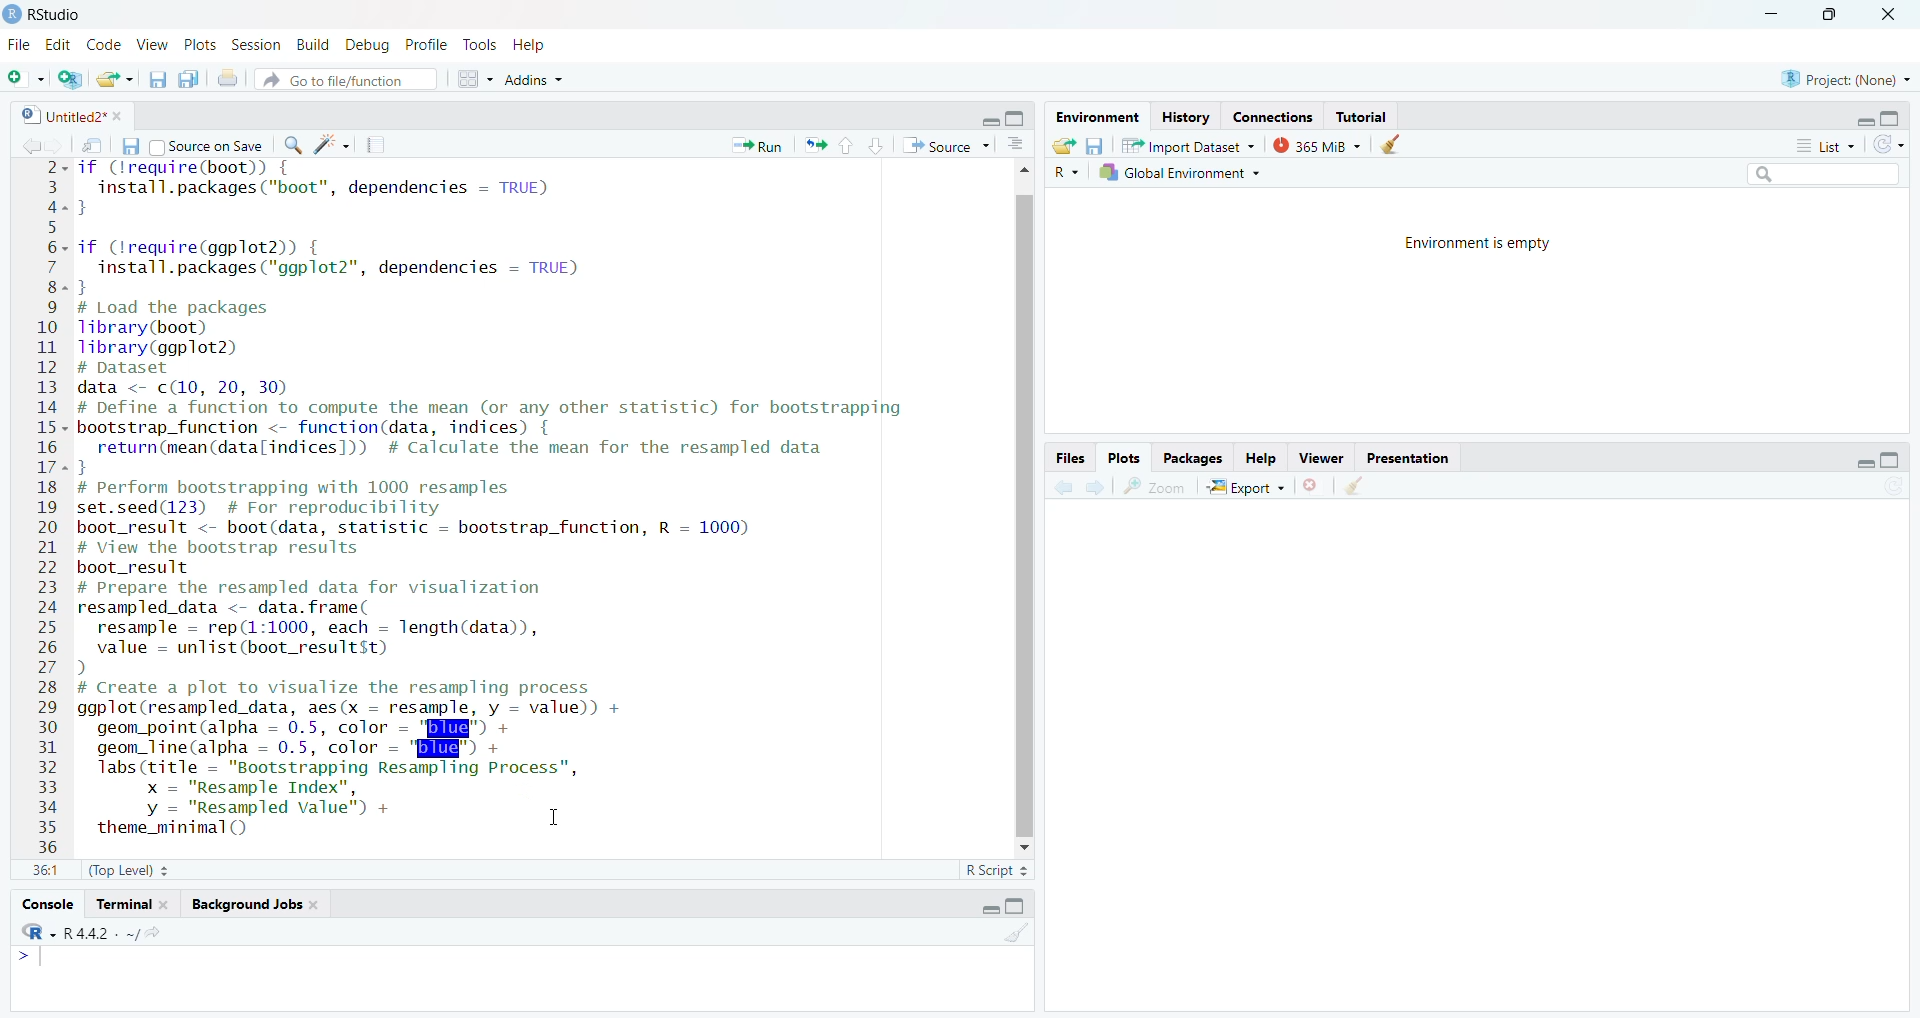  Describe the element at coordinates (992, 908) in the screenshot. I see `hide r script` at that location.